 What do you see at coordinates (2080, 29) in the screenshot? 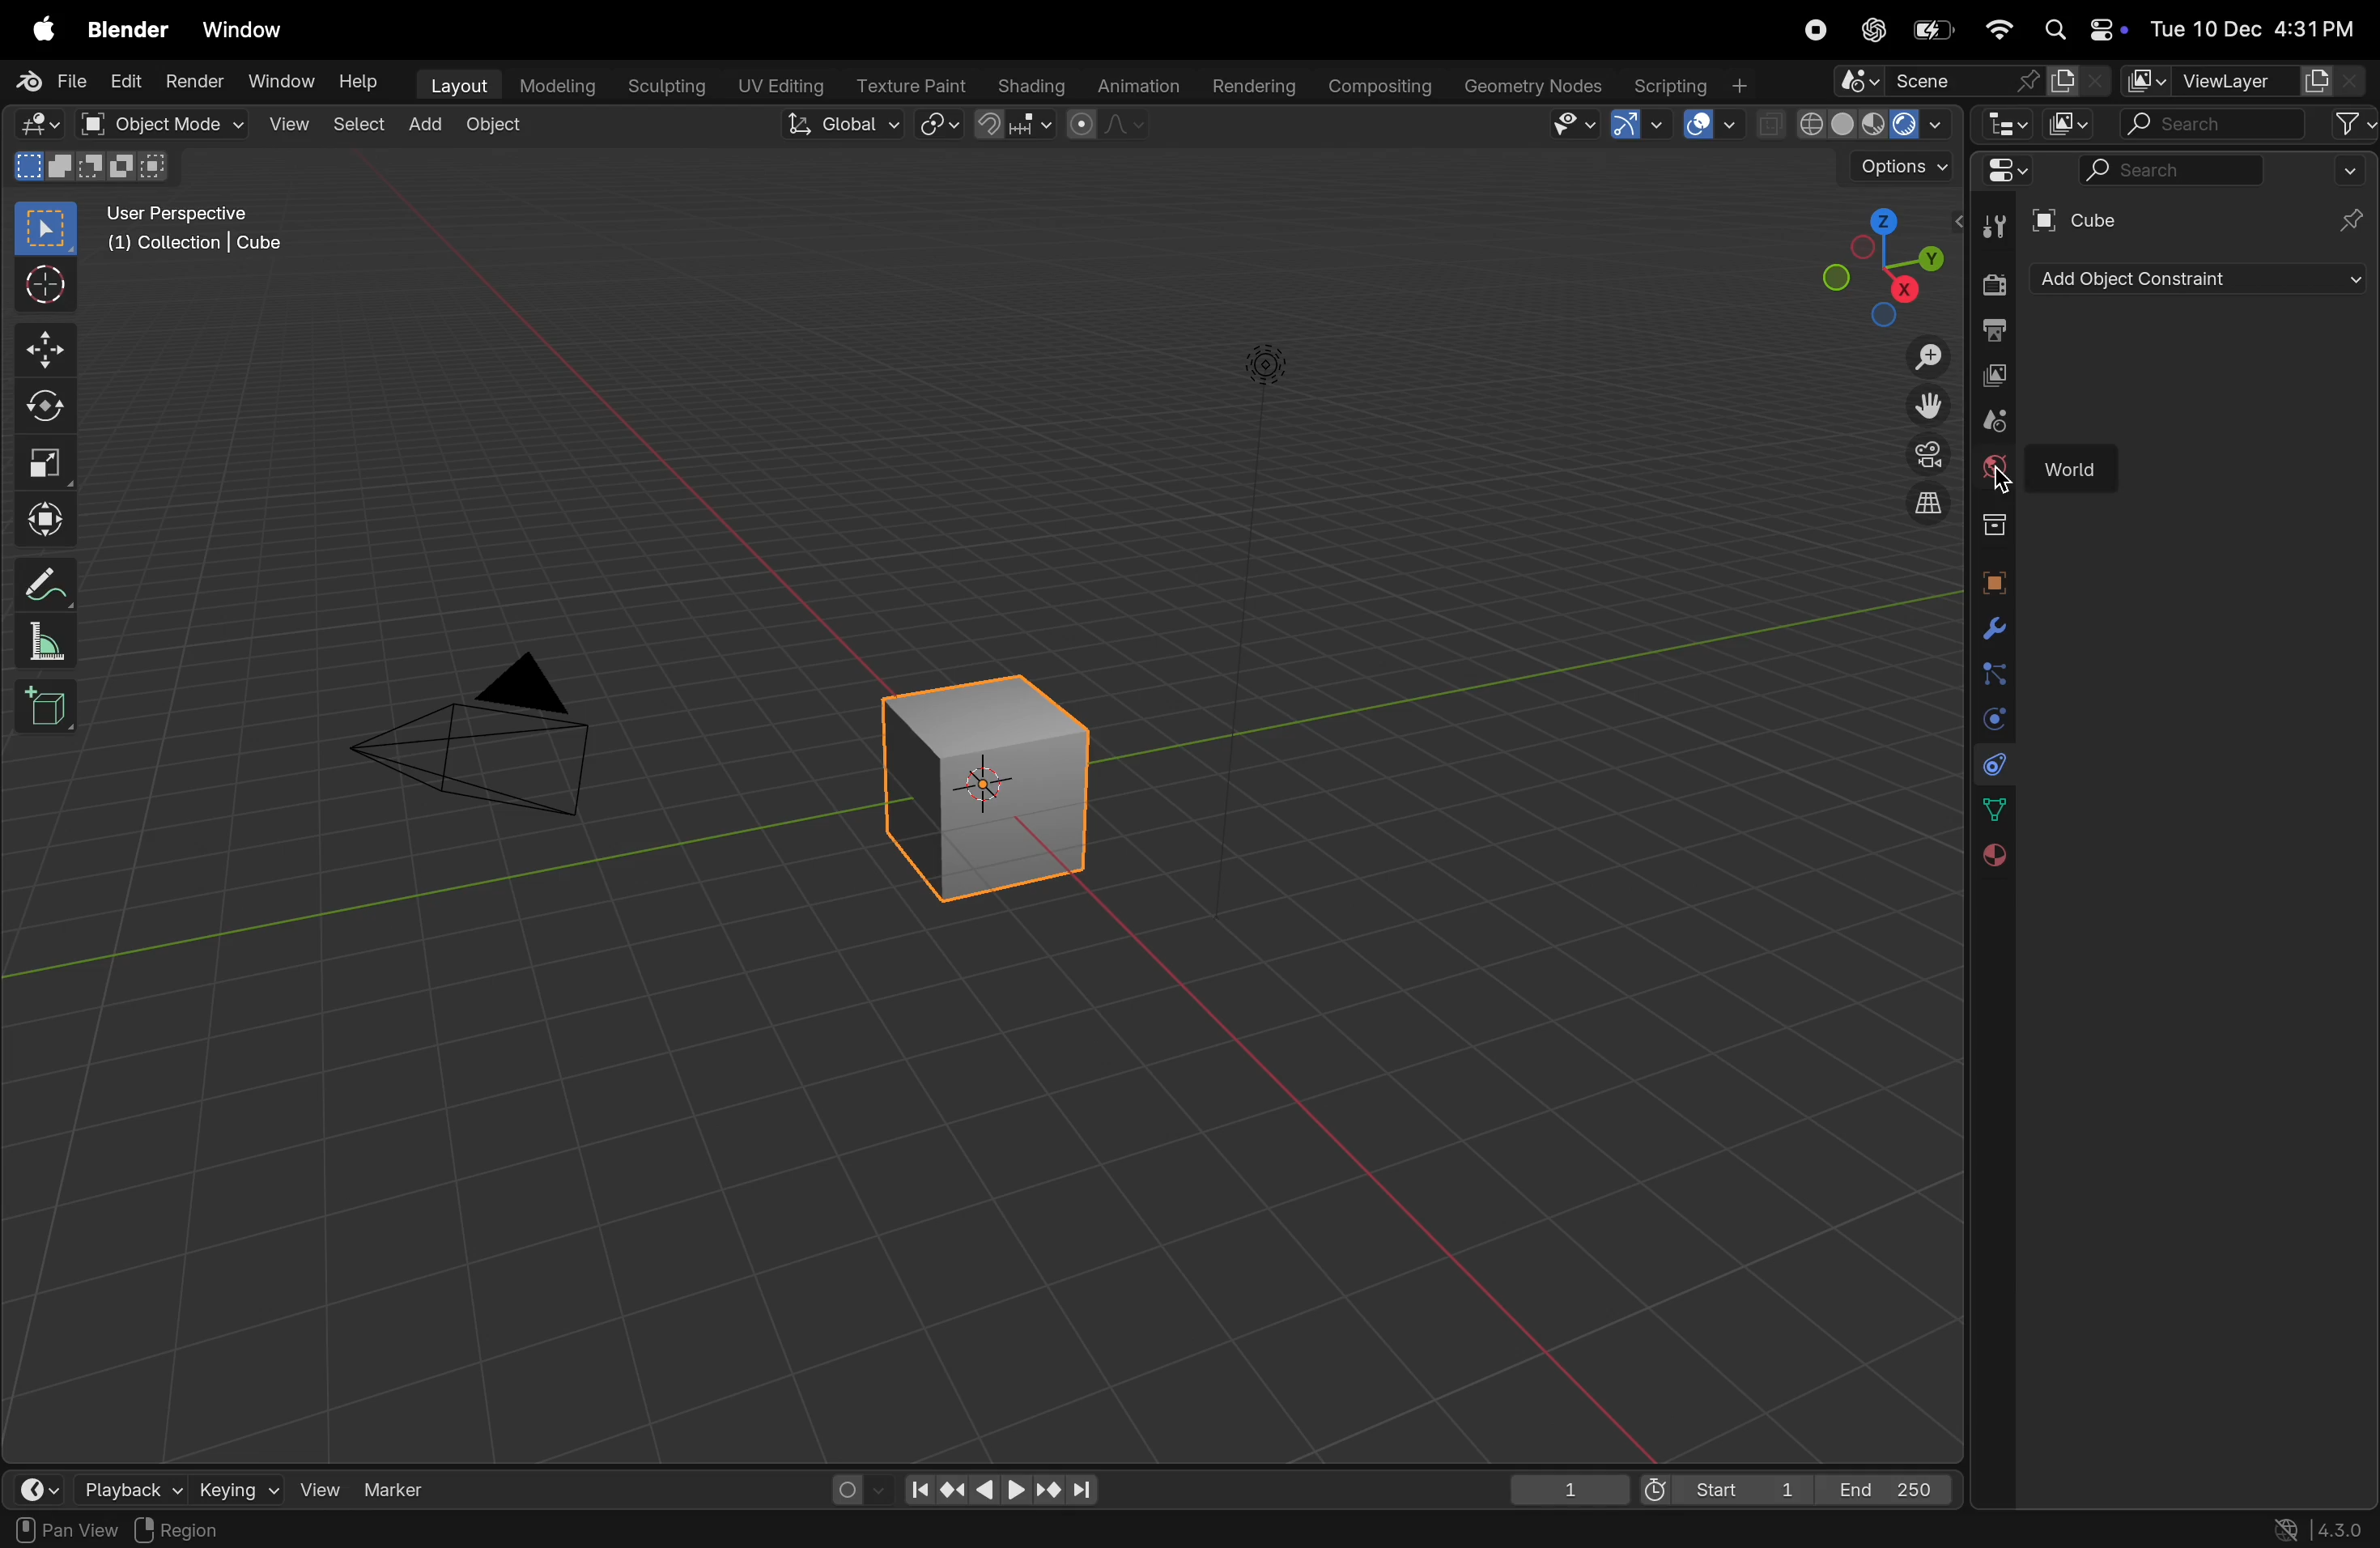
I see `apple widgets` at bounding box center [2080, 29].